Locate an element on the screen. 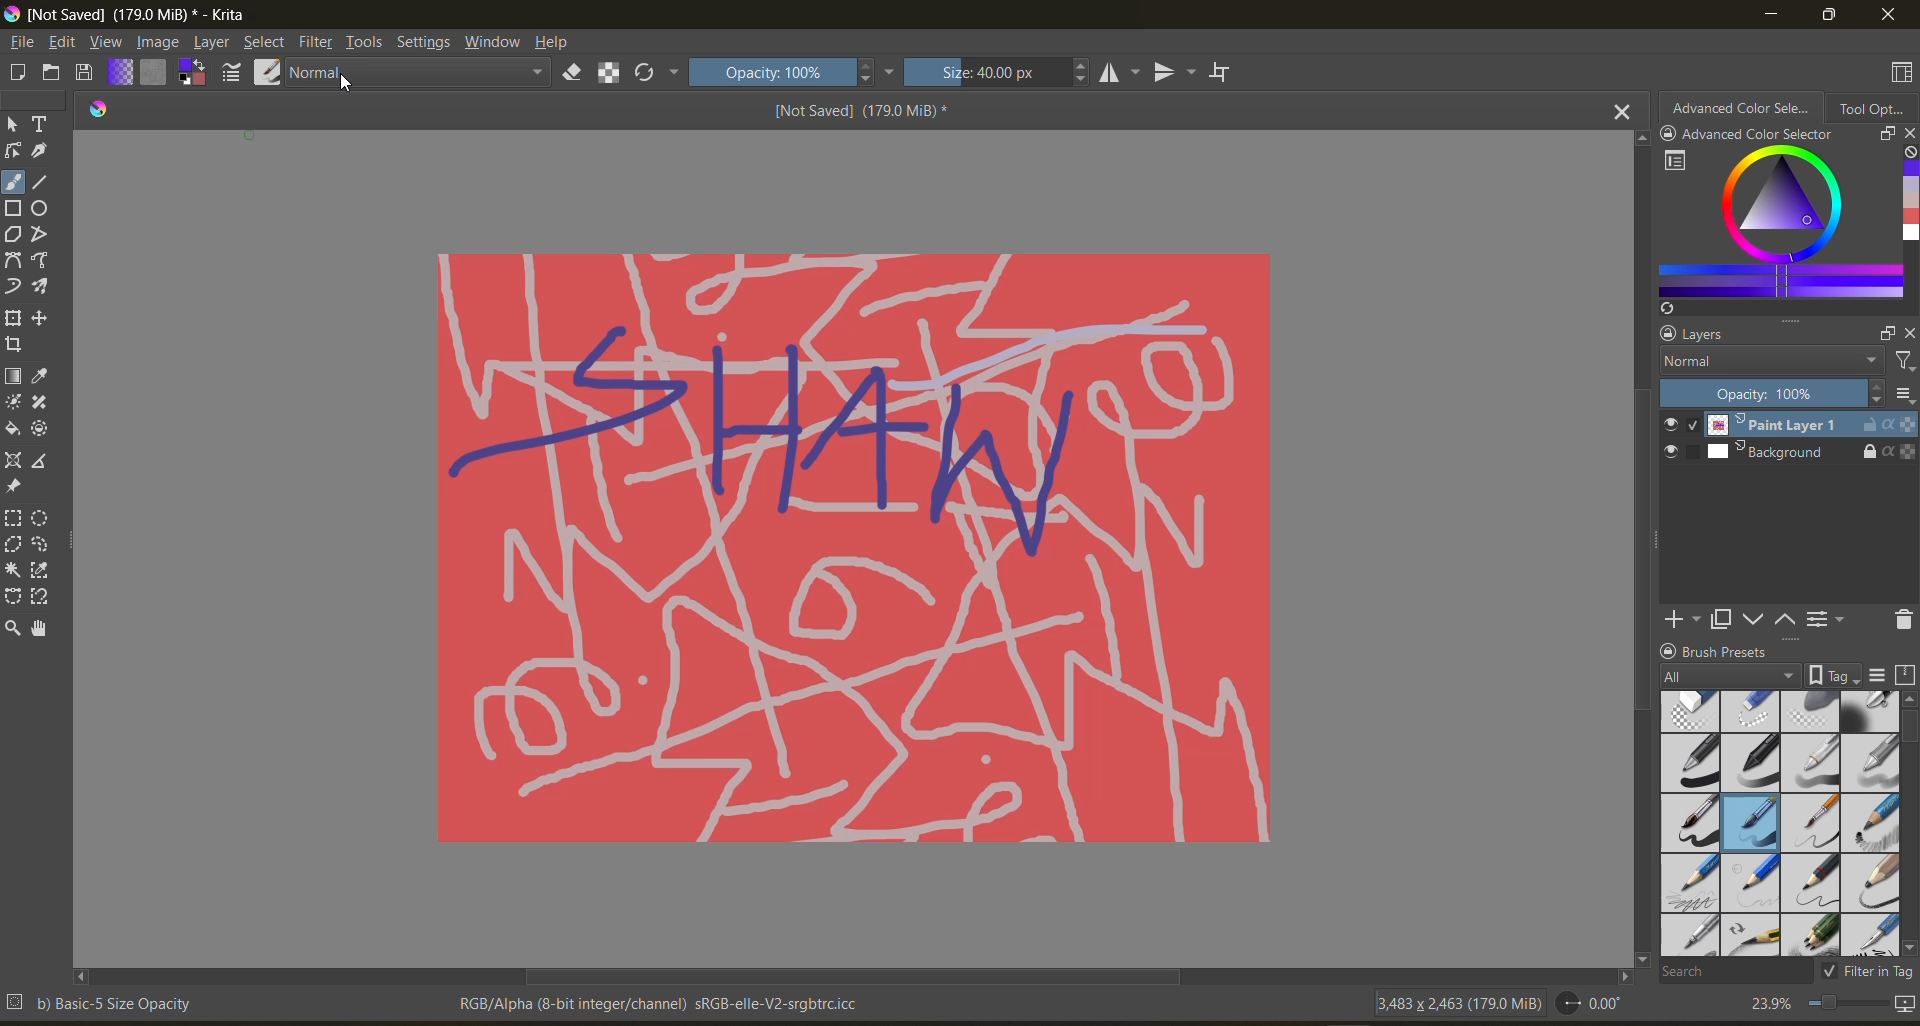 This screenshot has width=1920, height=1026. Bezier curve selection tool is located at coordinates (15, 597).